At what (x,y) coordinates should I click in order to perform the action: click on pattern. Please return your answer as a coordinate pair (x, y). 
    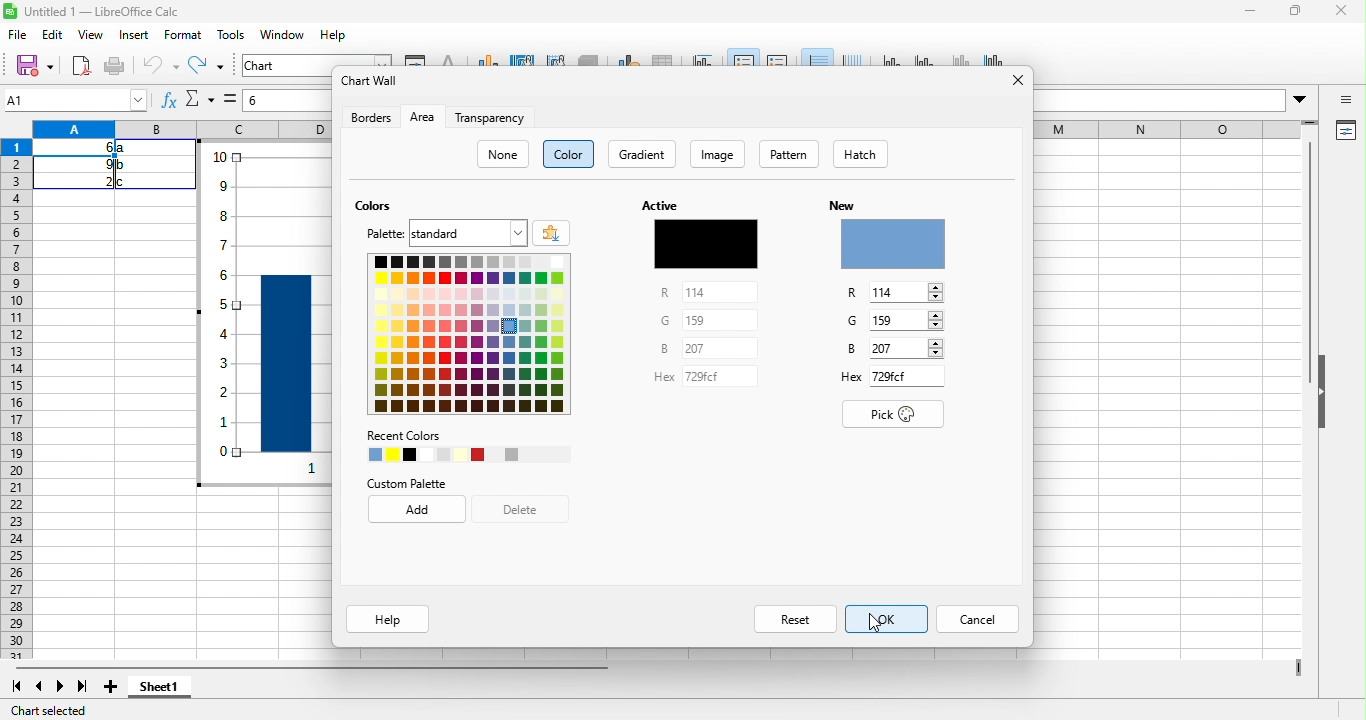
    Looking at the image, I should click on (791, 154).